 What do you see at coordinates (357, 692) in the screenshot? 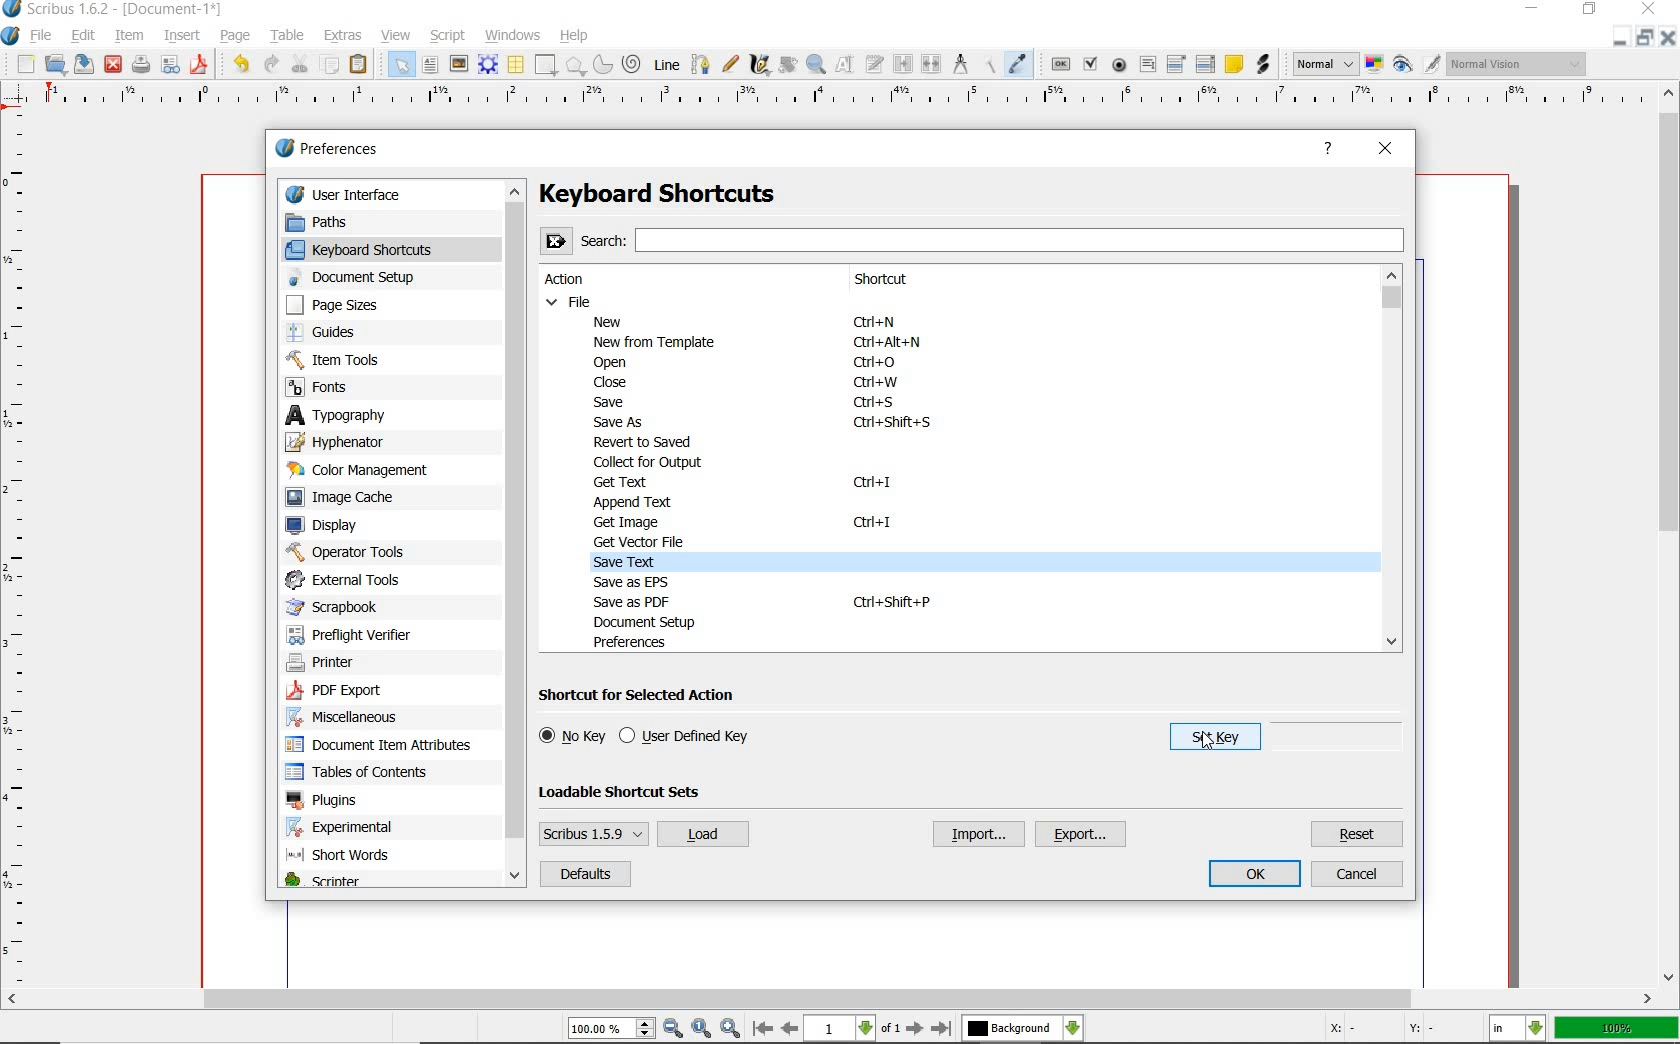
I see `pdf export` at bounding box center [357, 692].